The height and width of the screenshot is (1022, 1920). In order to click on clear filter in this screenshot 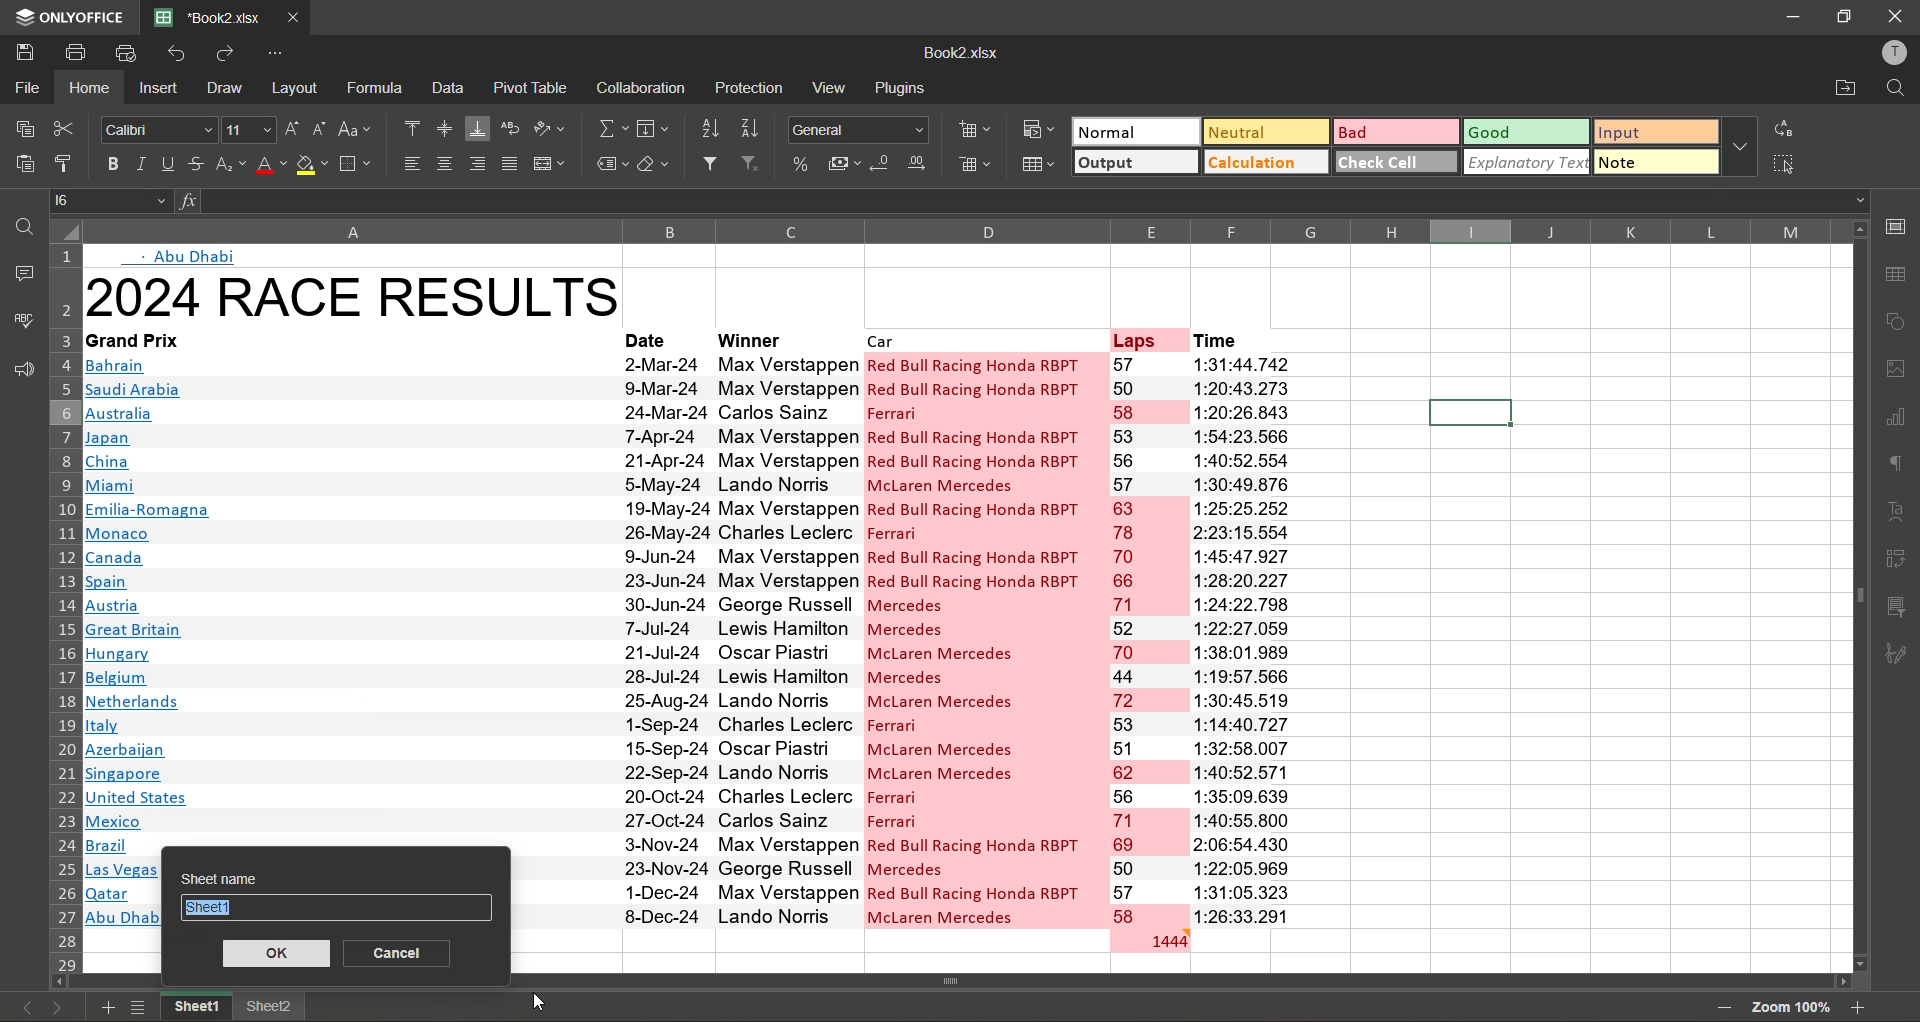, I will do `click(752, 165)`.